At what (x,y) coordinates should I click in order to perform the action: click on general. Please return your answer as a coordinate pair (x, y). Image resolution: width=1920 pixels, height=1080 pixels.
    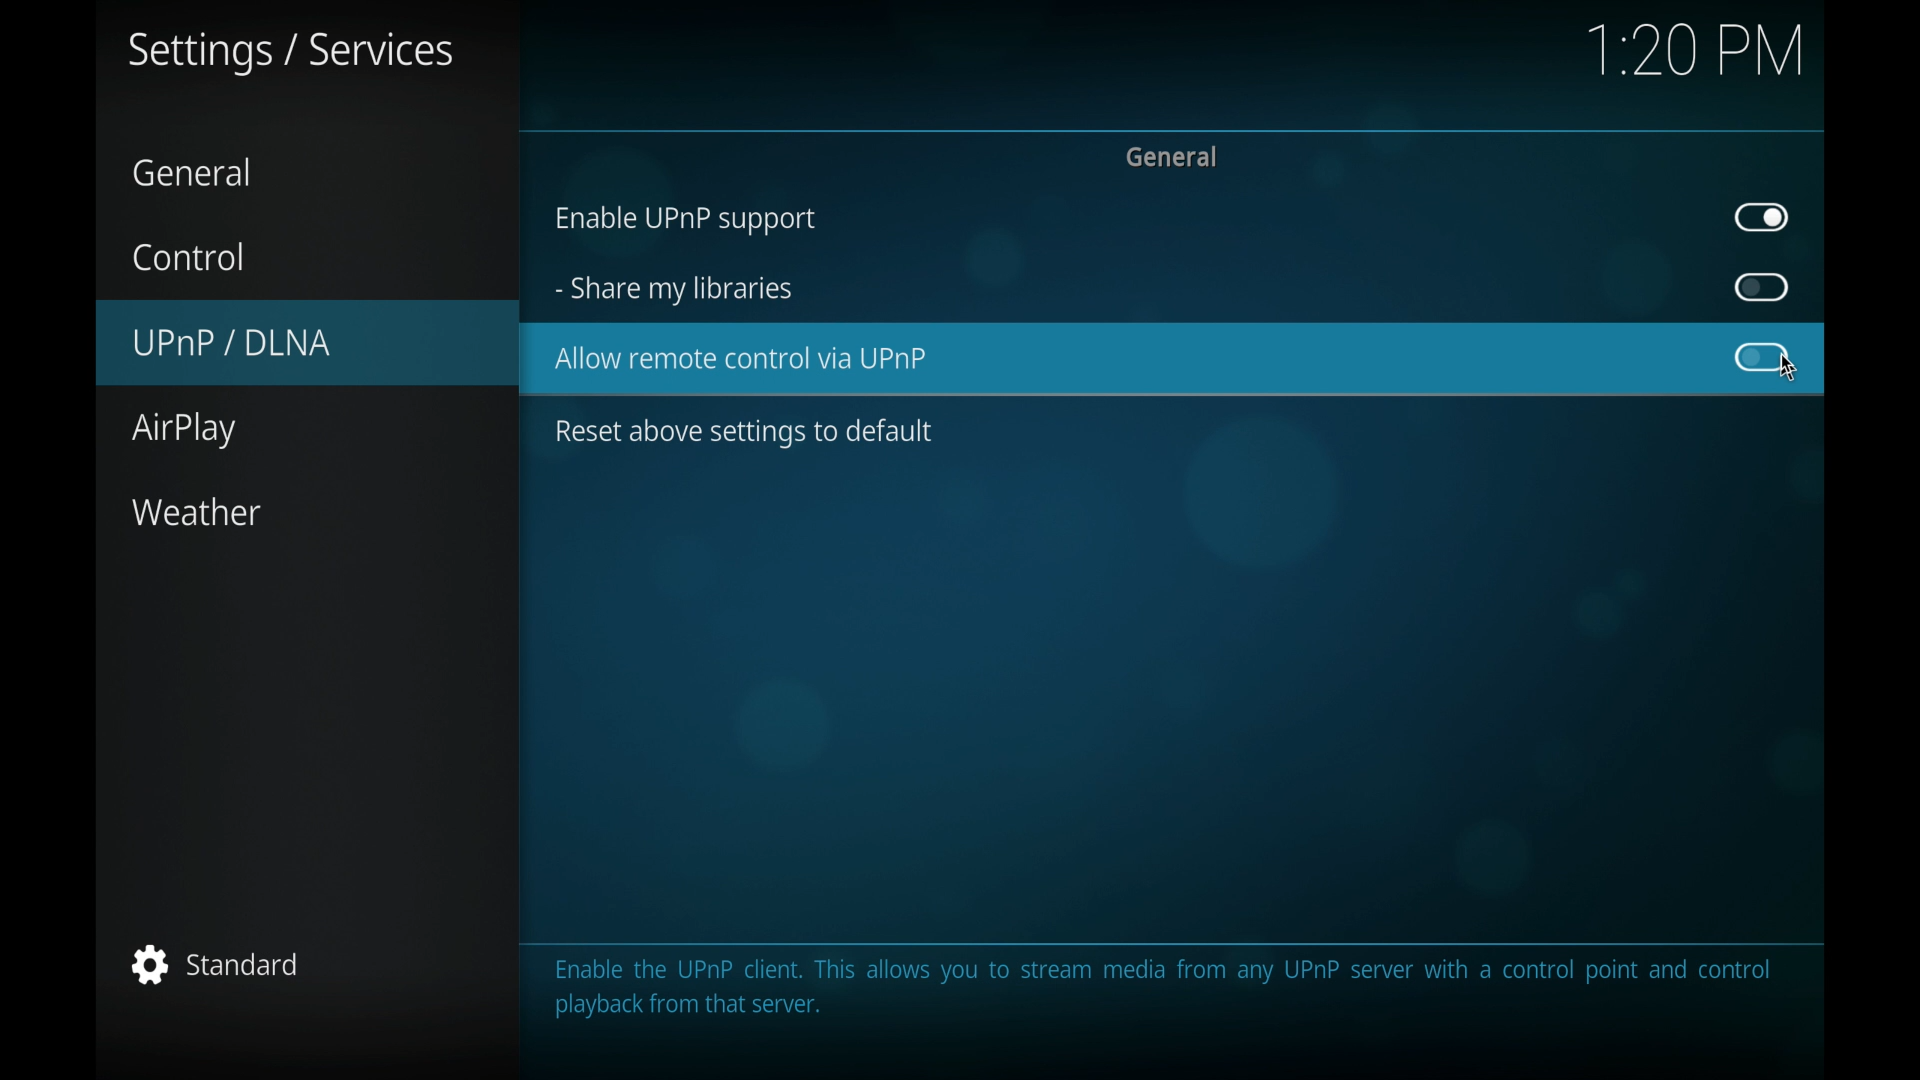
    Looking at the image, I should click on (1170, 156).